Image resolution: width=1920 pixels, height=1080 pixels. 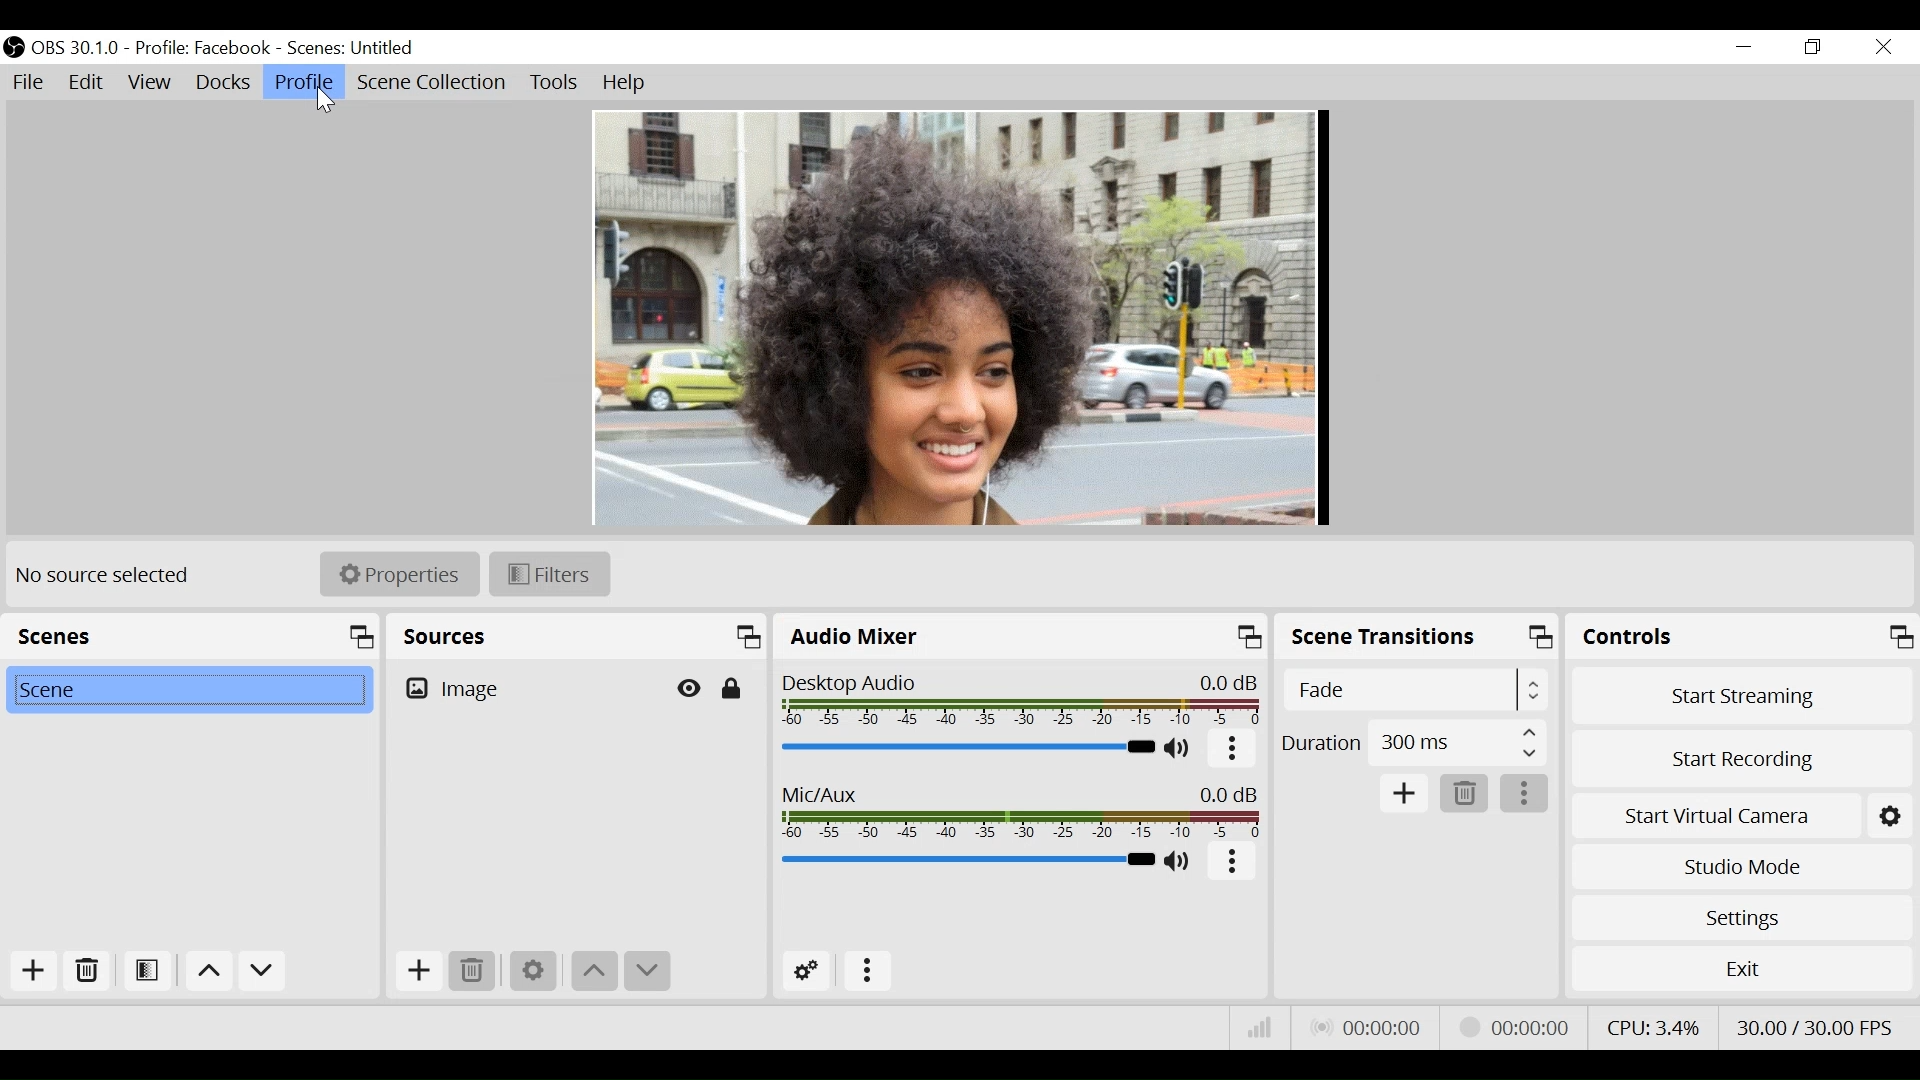 I want to click on Add, so click(x=417, y=971).